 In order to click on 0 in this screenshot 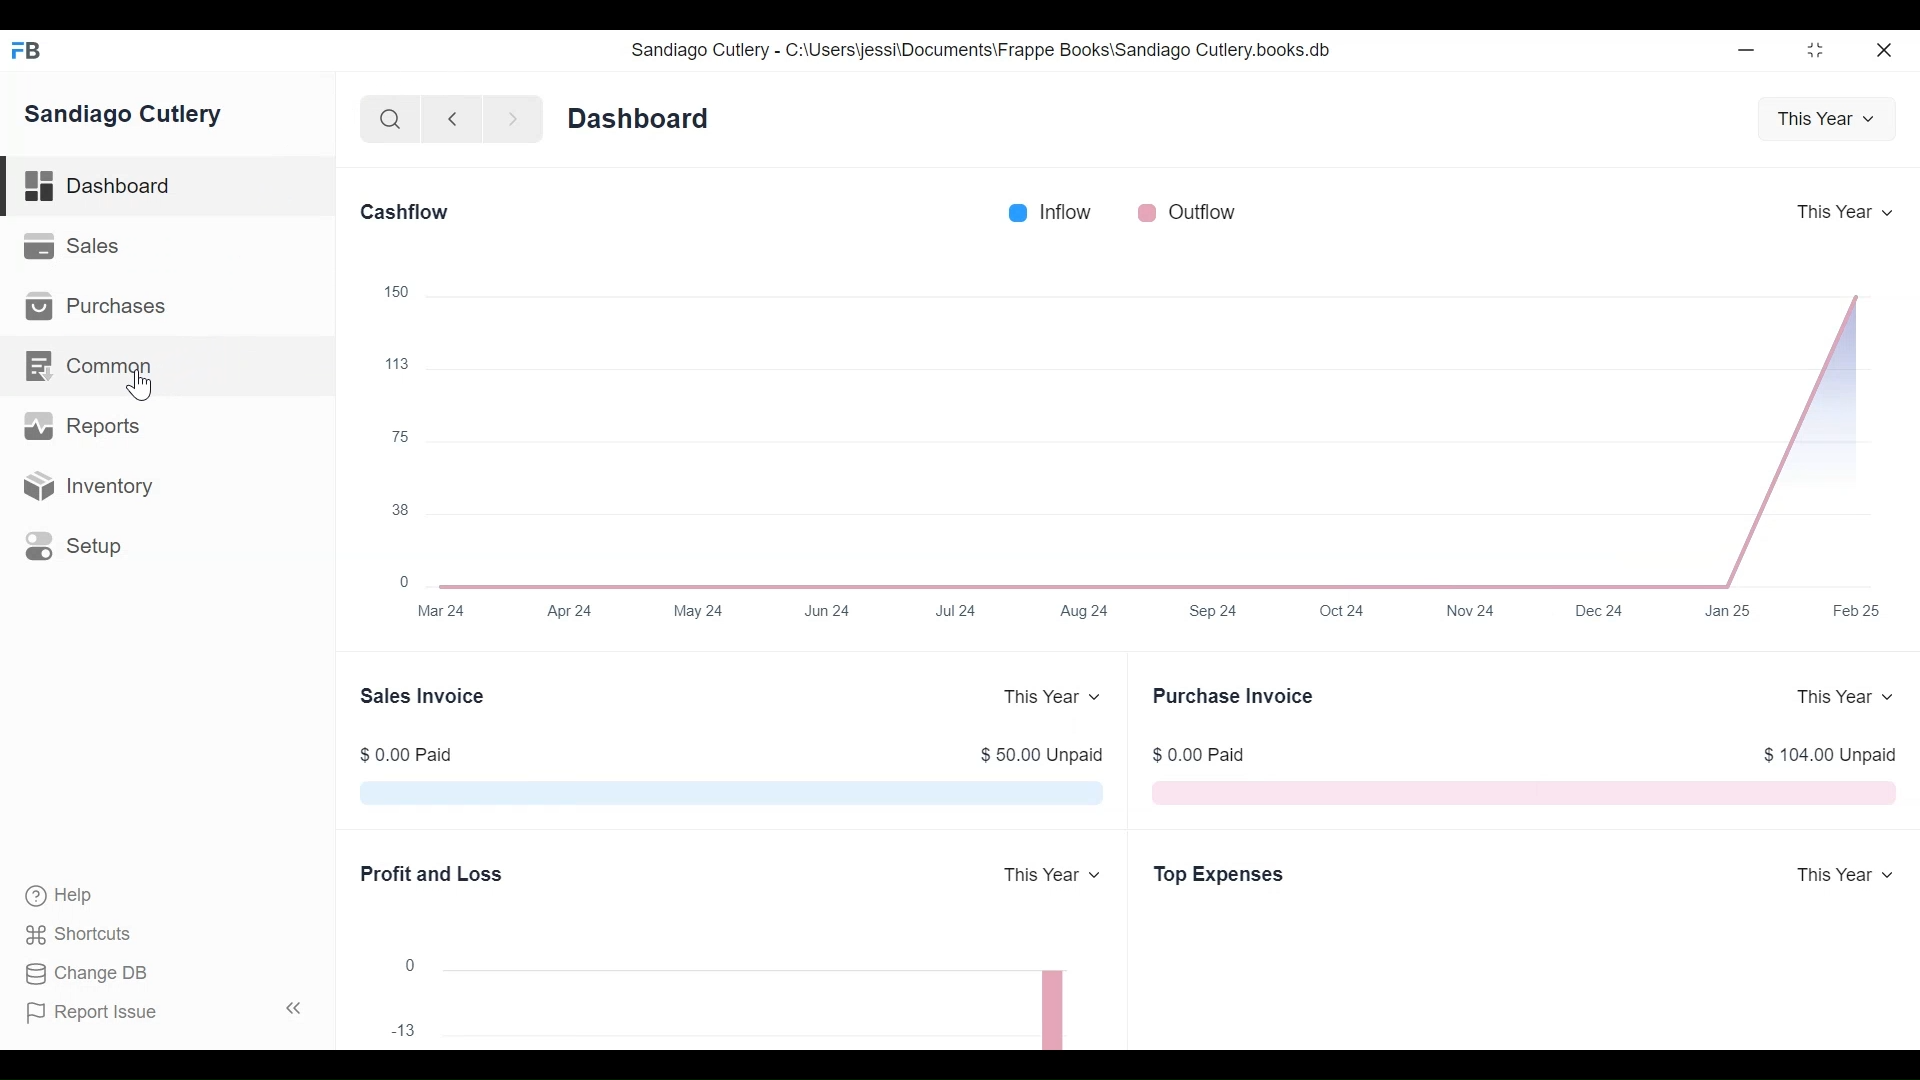, I will do `click(403, 583)`.